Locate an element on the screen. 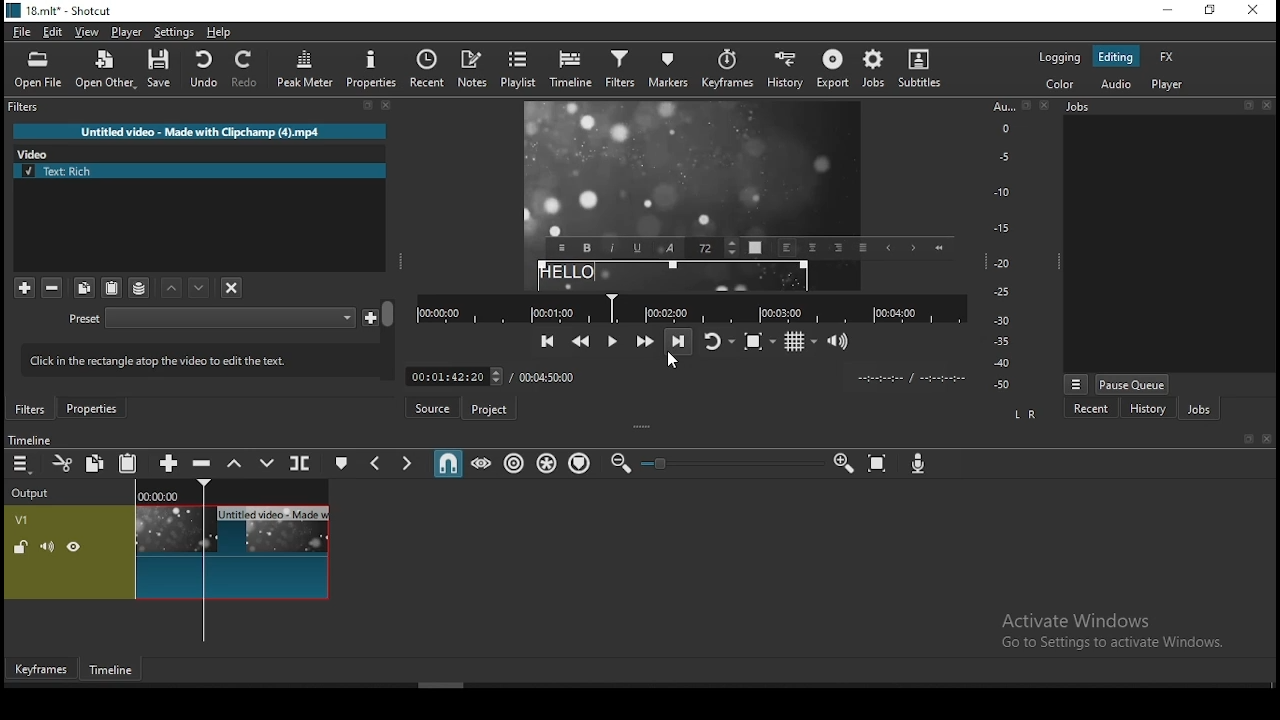 The height and width of the screenshot is (720, 1280). deselect filters is located at coordinates (230, 286).